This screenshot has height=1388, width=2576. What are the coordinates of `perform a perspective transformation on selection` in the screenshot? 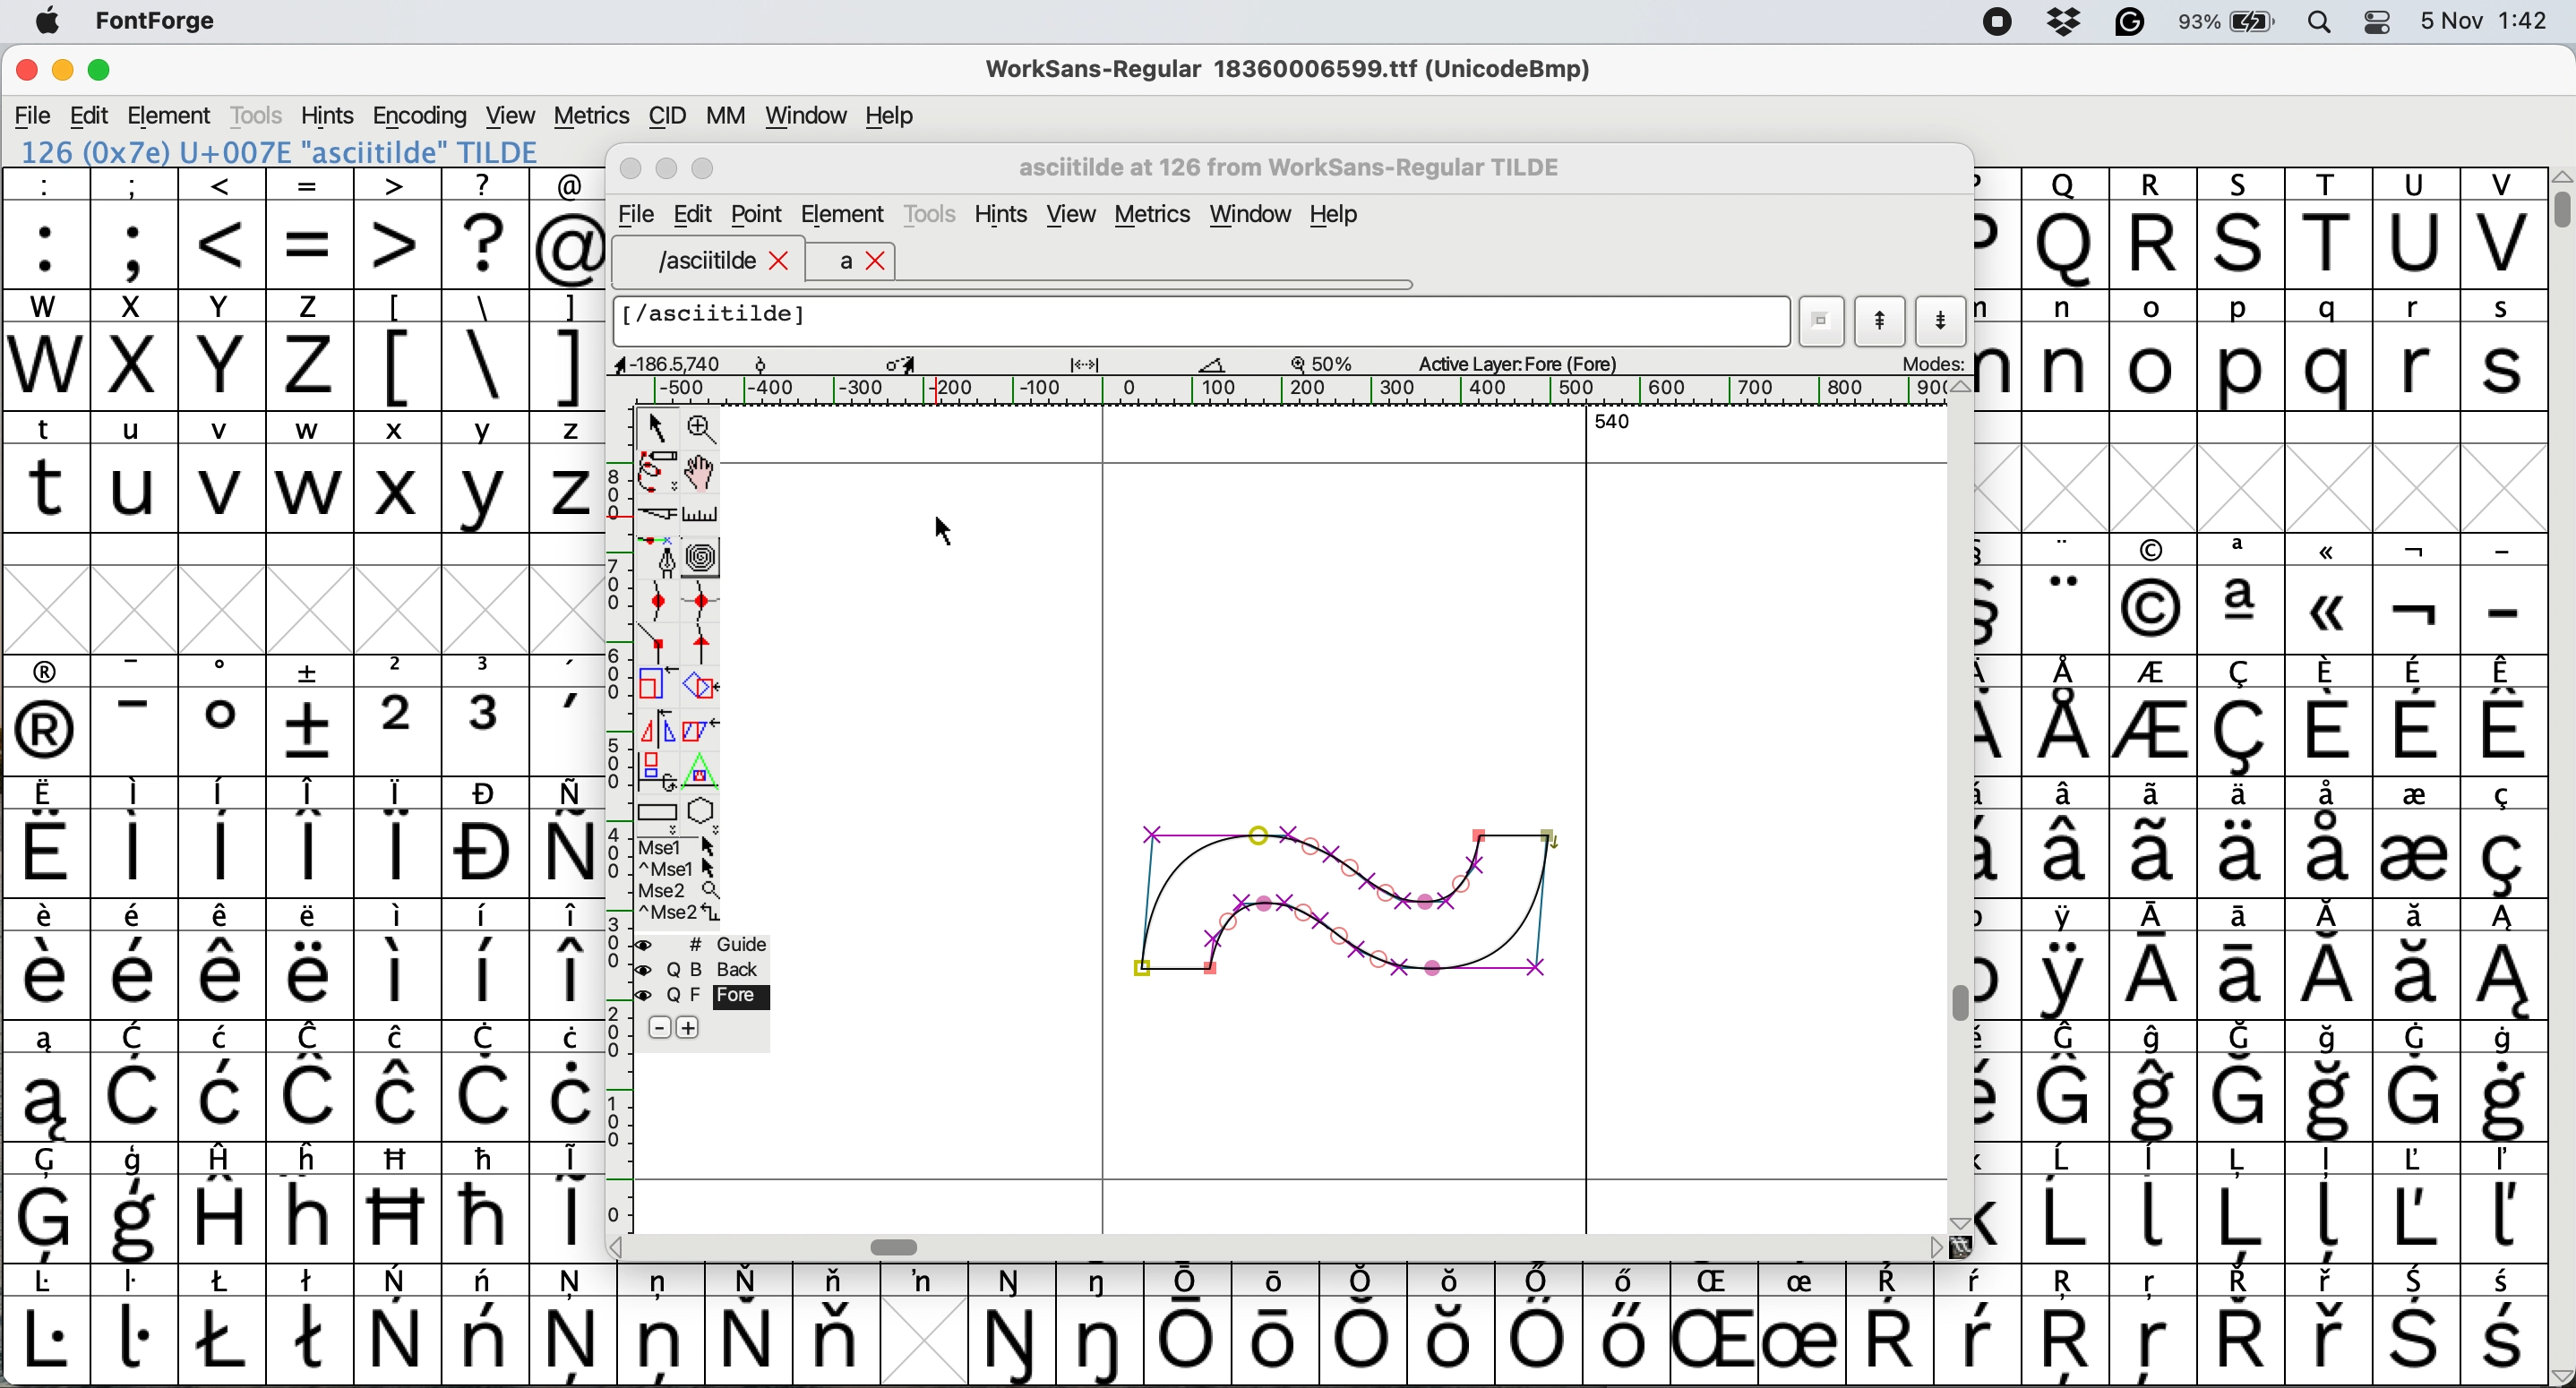 It's located at (701, 772).